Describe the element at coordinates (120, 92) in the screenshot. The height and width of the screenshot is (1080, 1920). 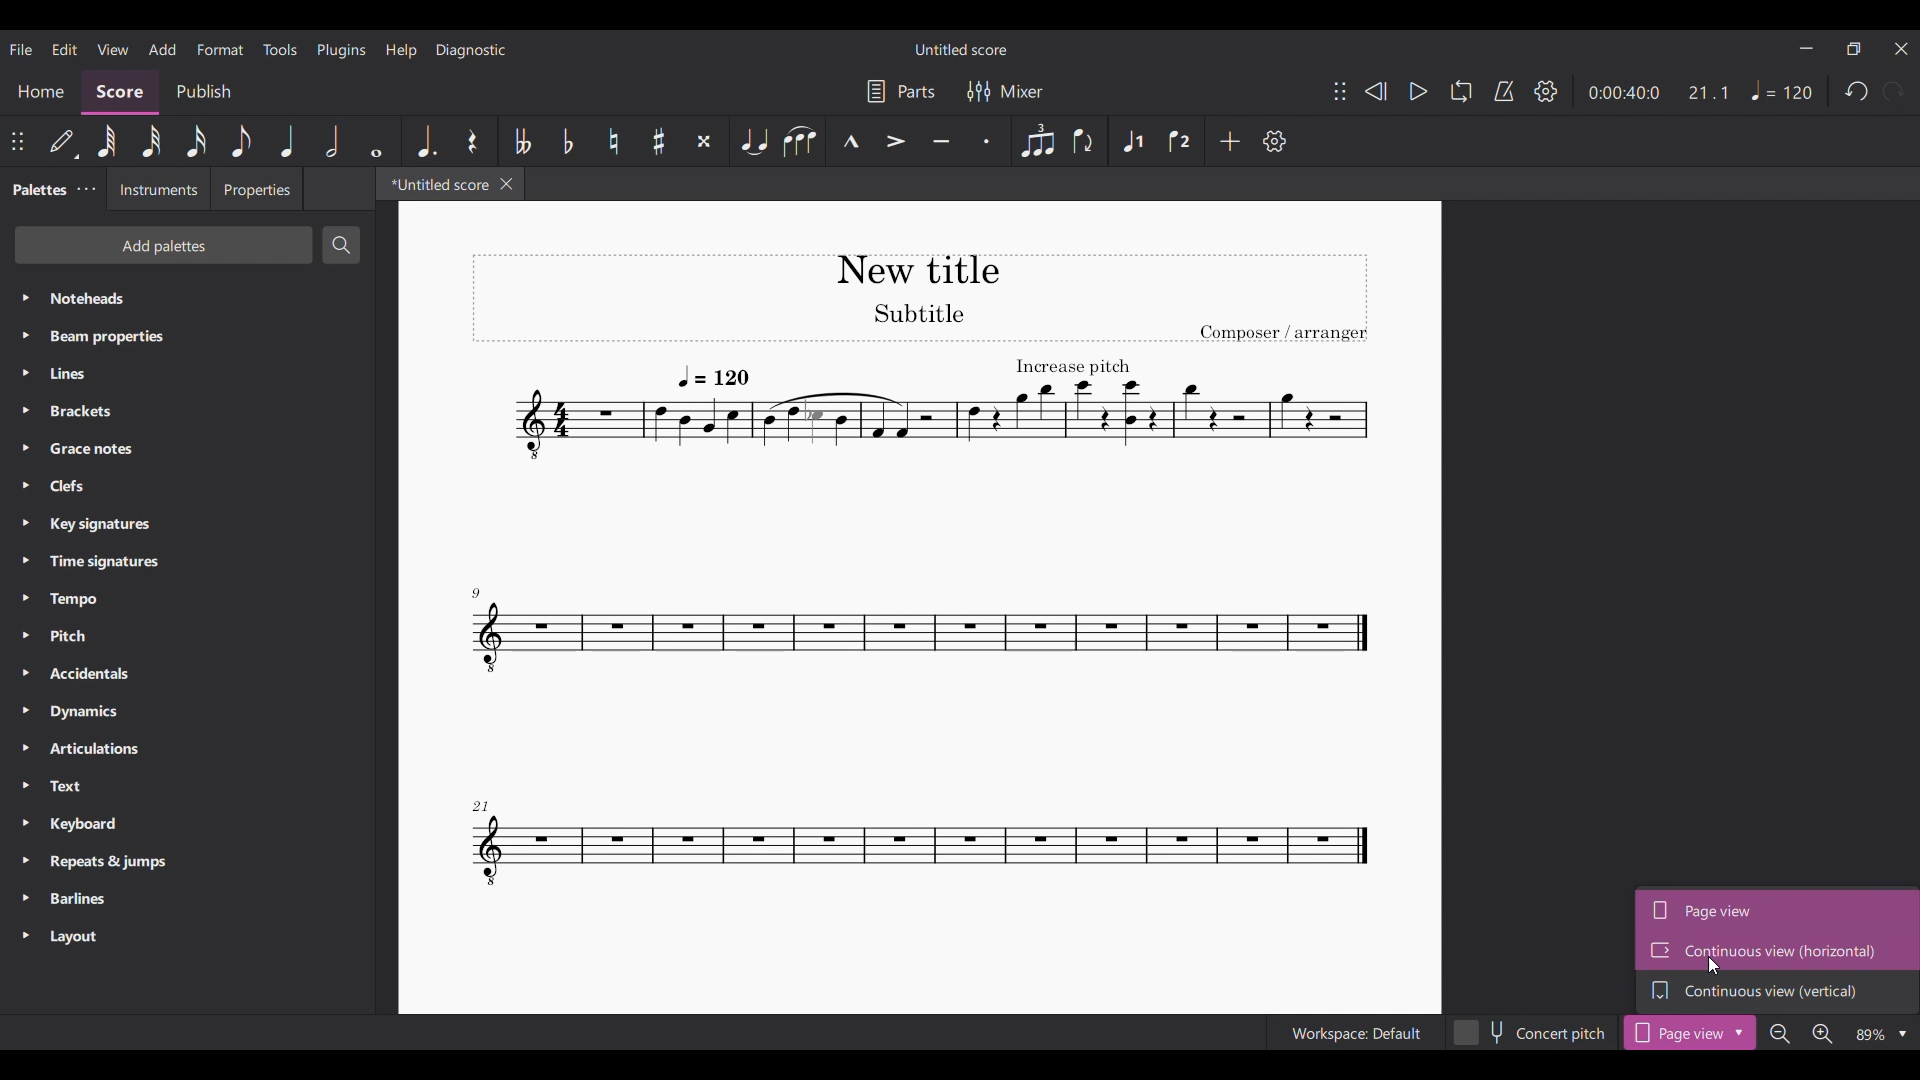
I see `Score, current section highlighted` at that location.